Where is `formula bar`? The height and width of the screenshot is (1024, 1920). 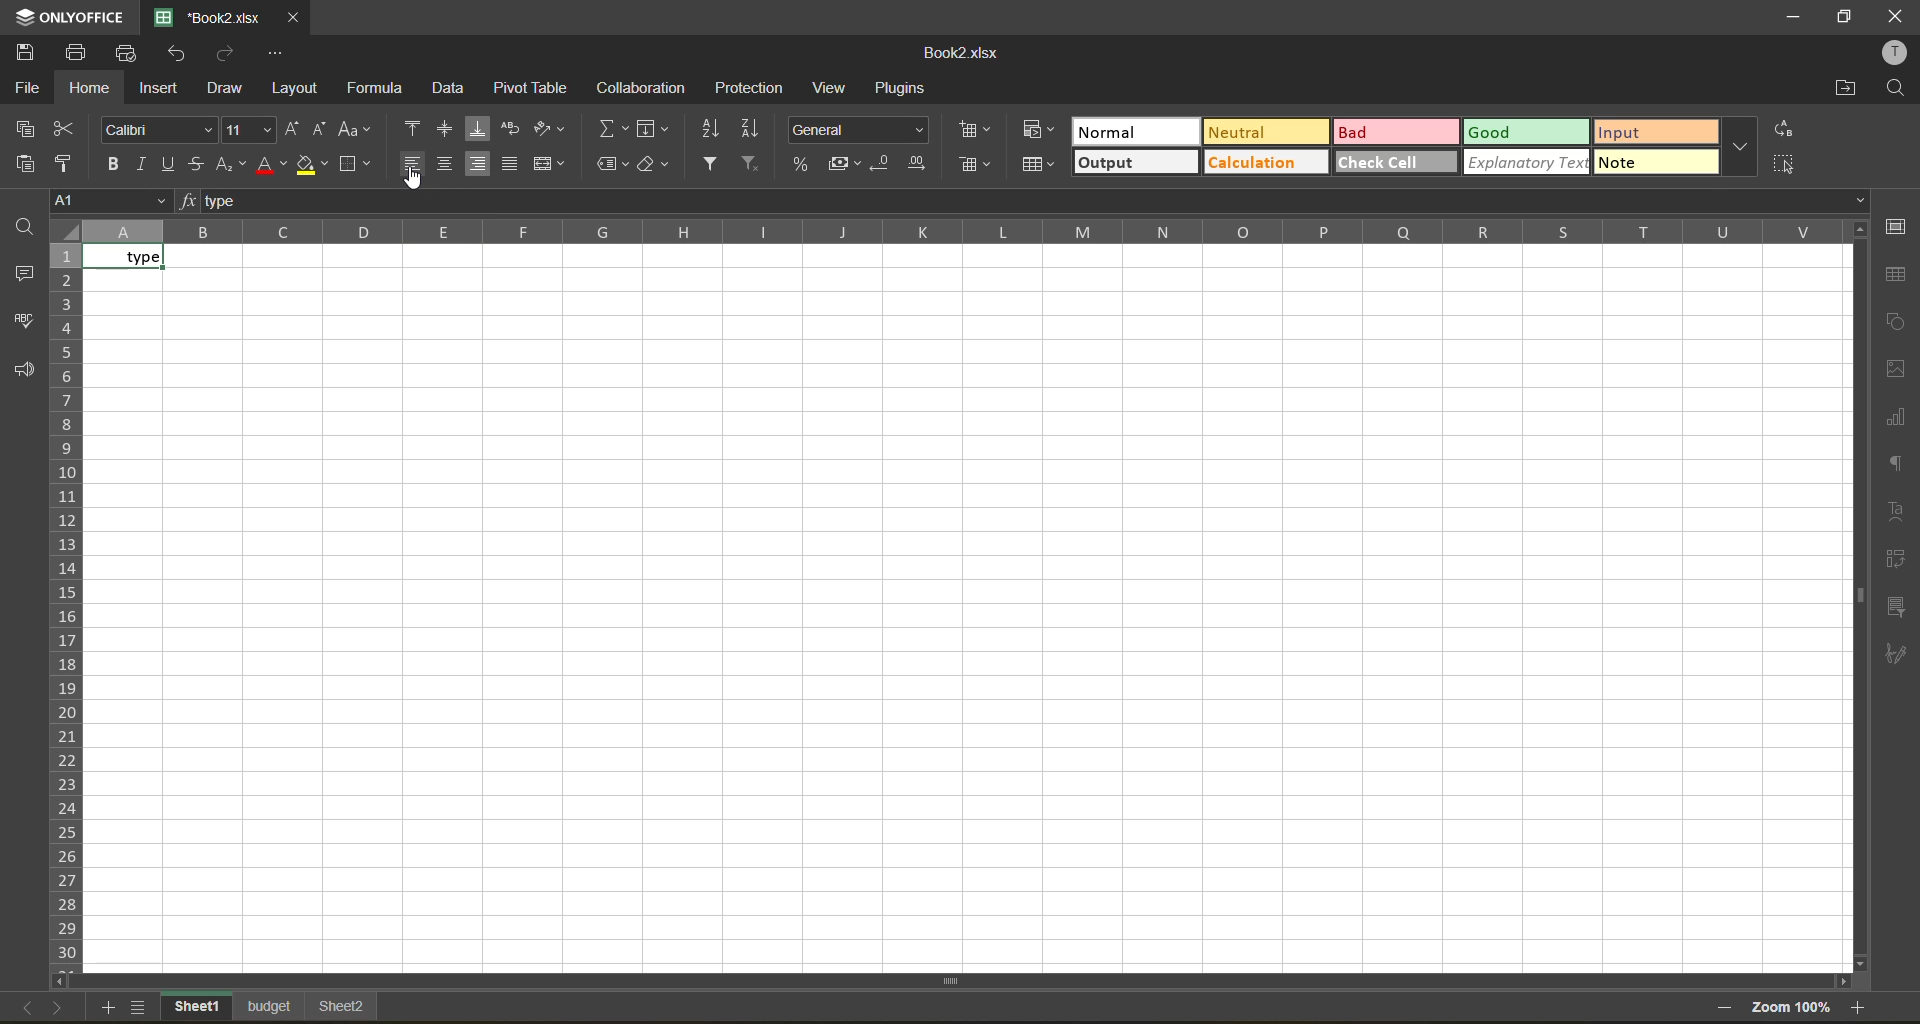
formula bar is located at coordinates (1033, 202).